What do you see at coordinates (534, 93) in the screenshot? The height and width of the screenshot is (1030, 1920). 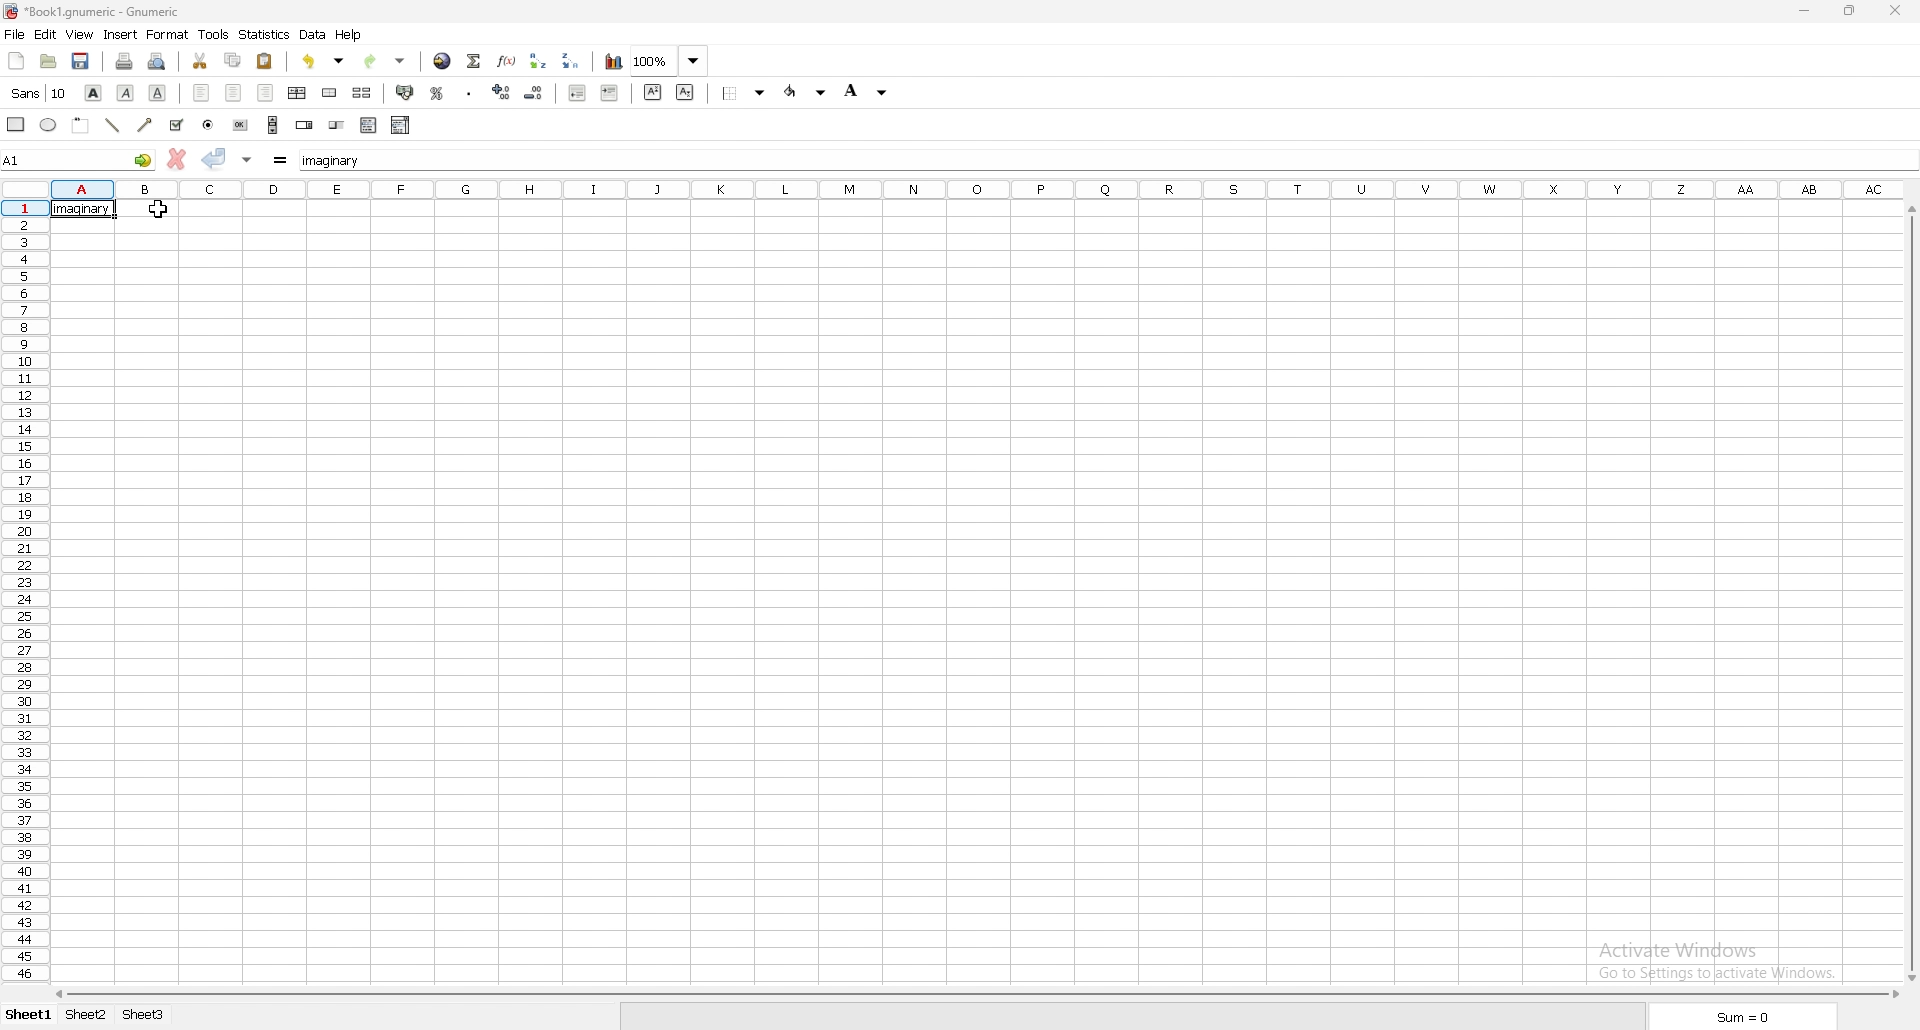 I see `decrease decimals` at bounding box center [534, 93].